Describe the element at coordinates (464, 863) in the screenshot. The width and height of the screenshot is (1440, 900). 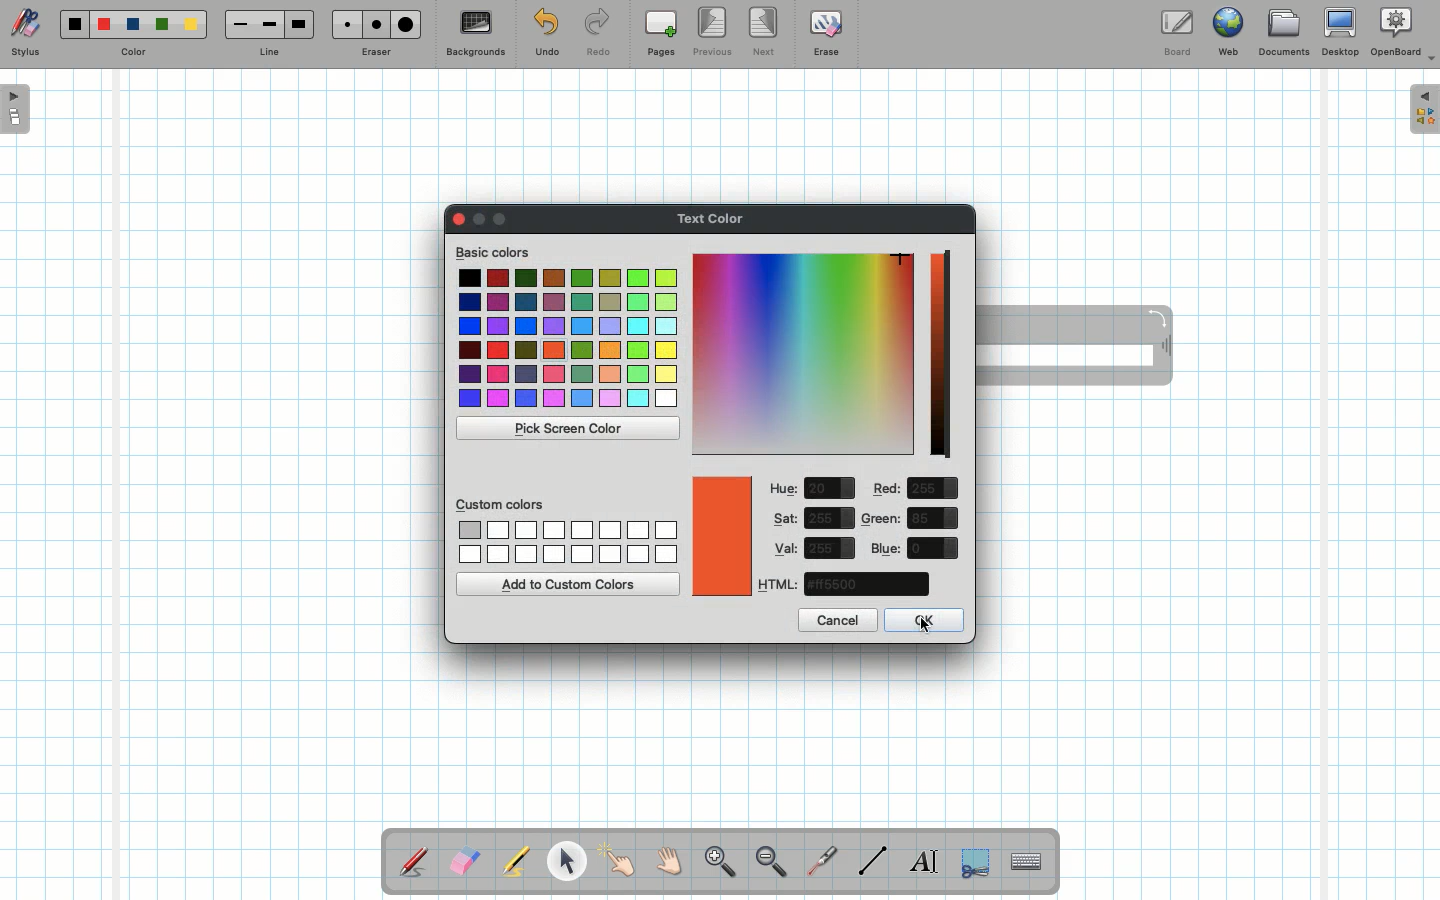
I see `Eraser` at that location.